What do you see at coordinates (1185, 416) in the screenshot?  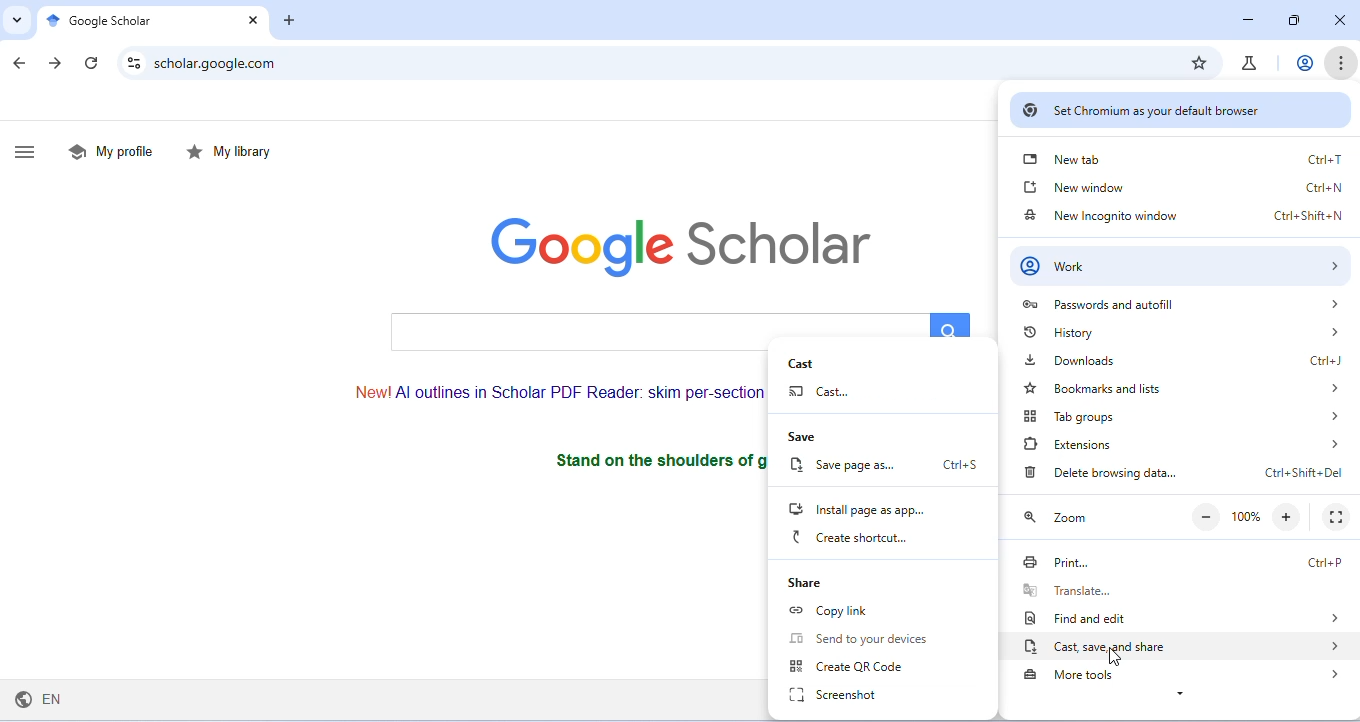 I see `tab groups` at bounding box center [1185, 416].